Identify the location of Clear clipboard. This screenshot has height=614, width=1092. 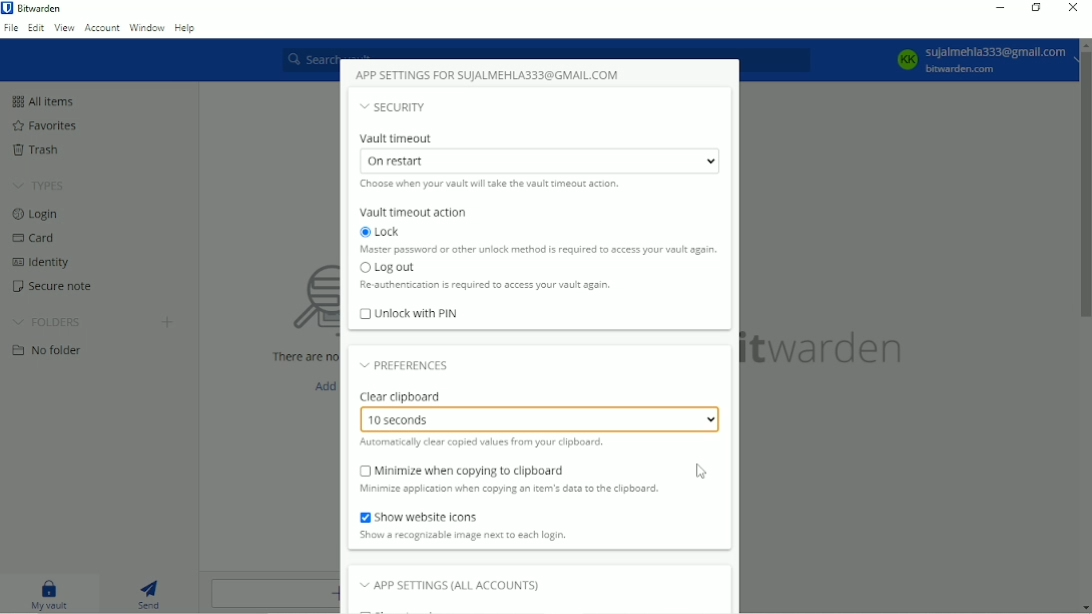
(404, 395).